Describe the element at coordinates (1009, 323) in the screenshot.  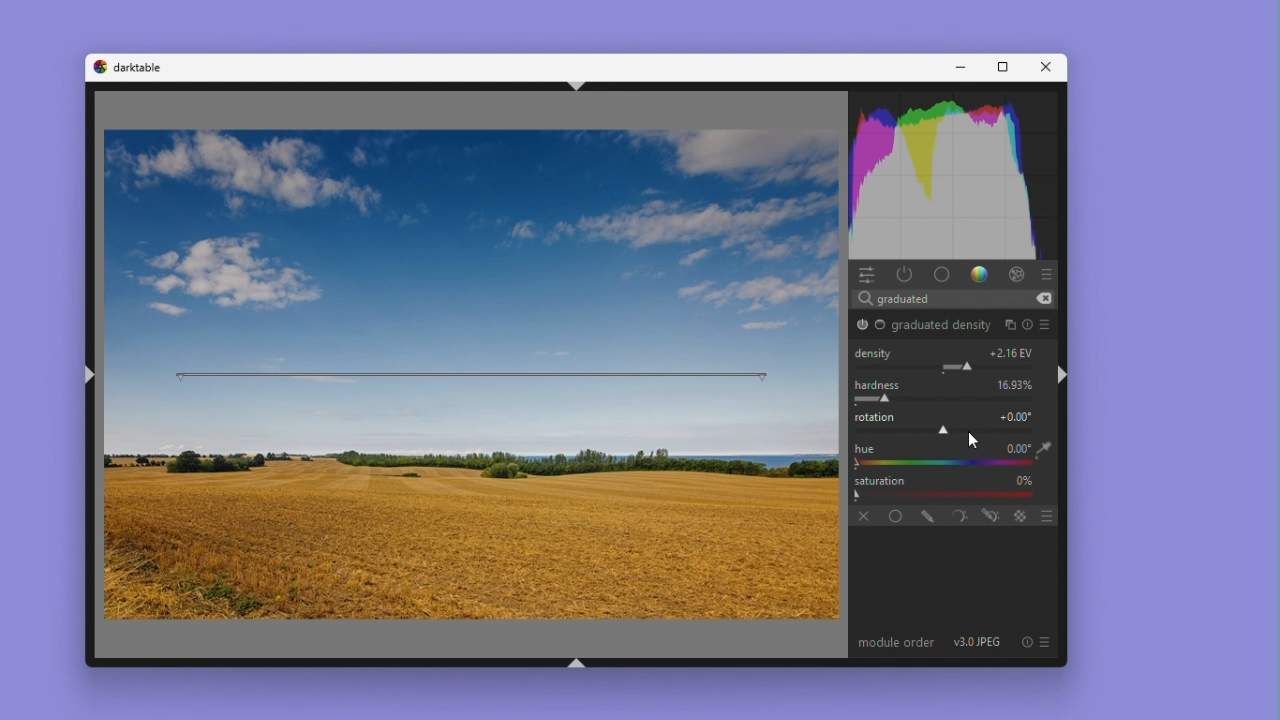
I see `multiple instances` at that location.